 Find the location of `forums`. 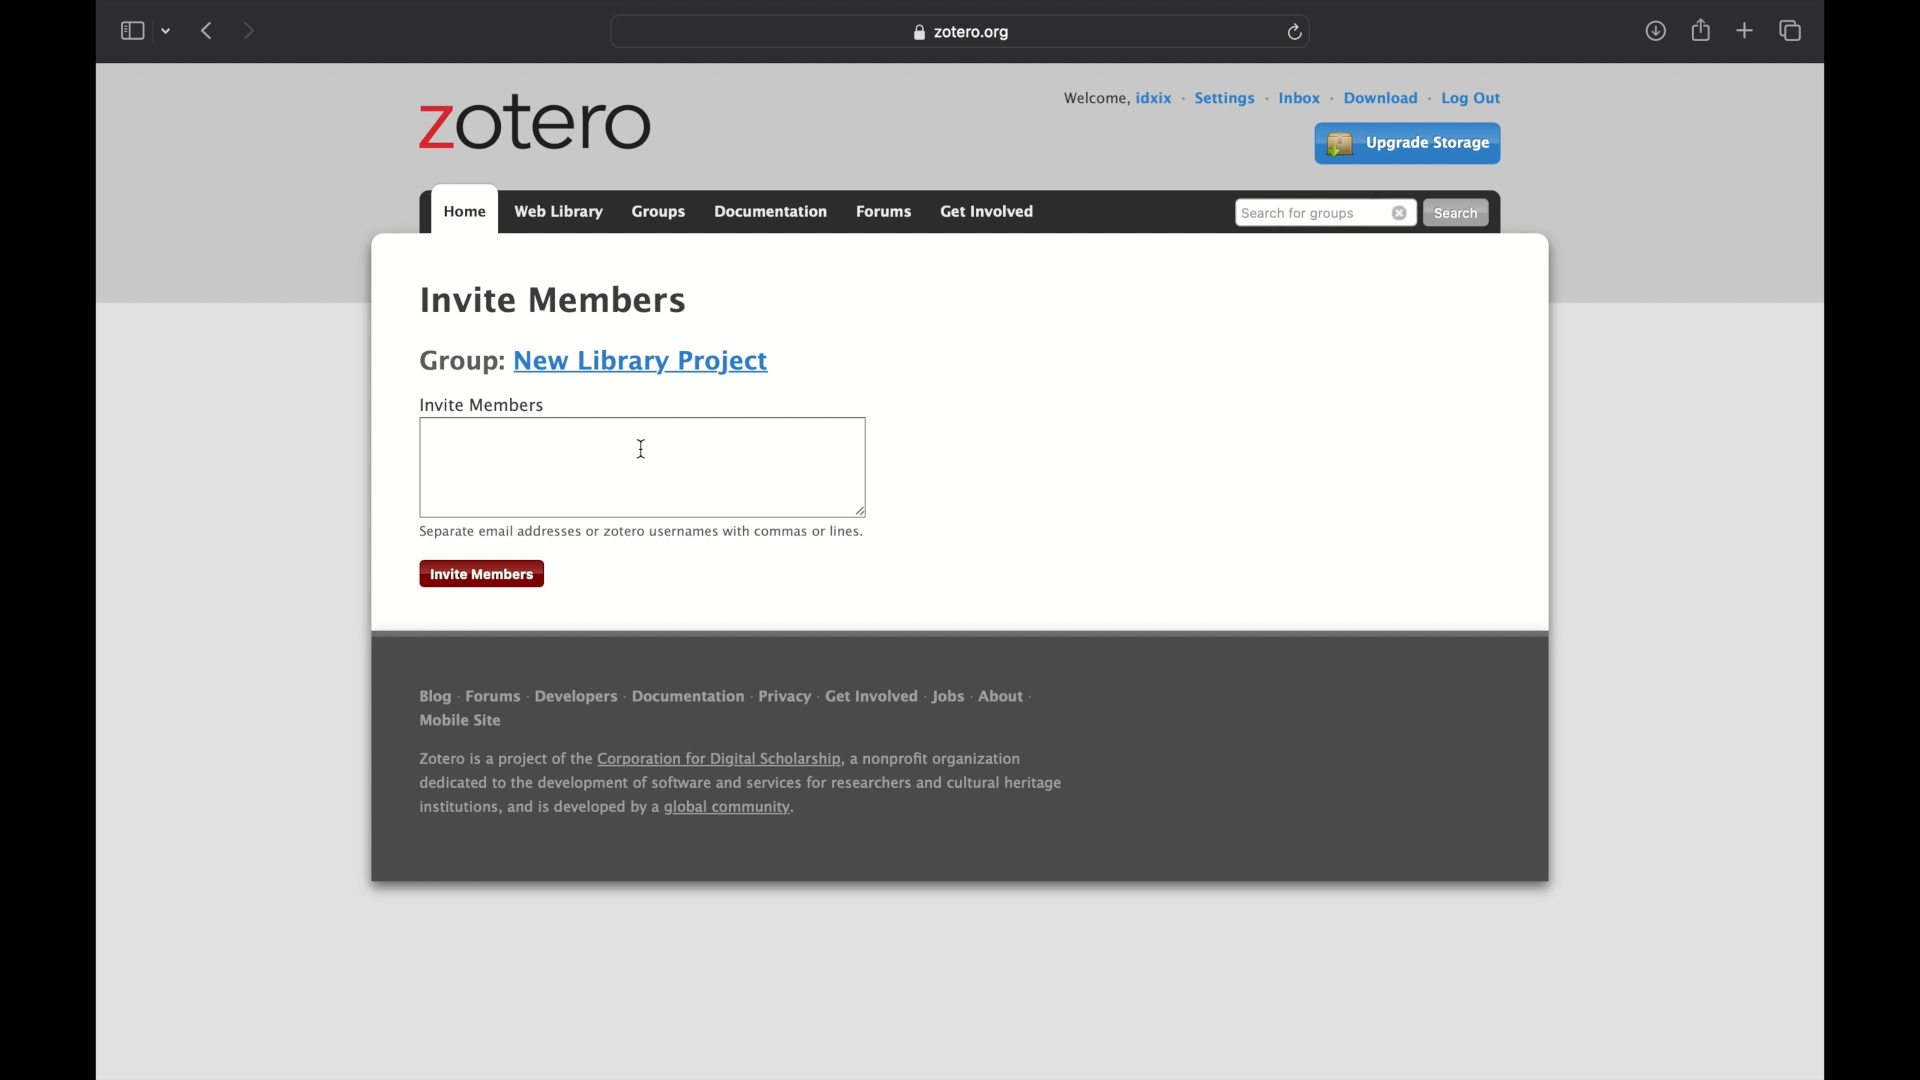

forums is located at coordinates (496, 693).